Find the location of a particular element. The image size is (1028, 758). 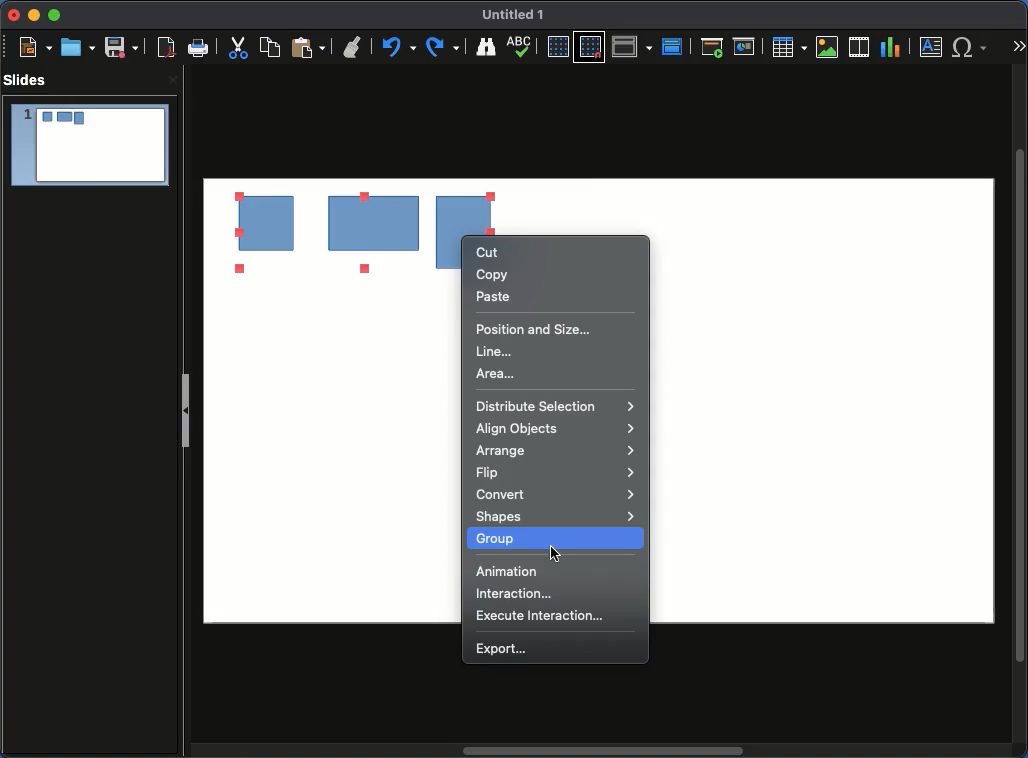

Position and size is located at coordinates (535, 327).